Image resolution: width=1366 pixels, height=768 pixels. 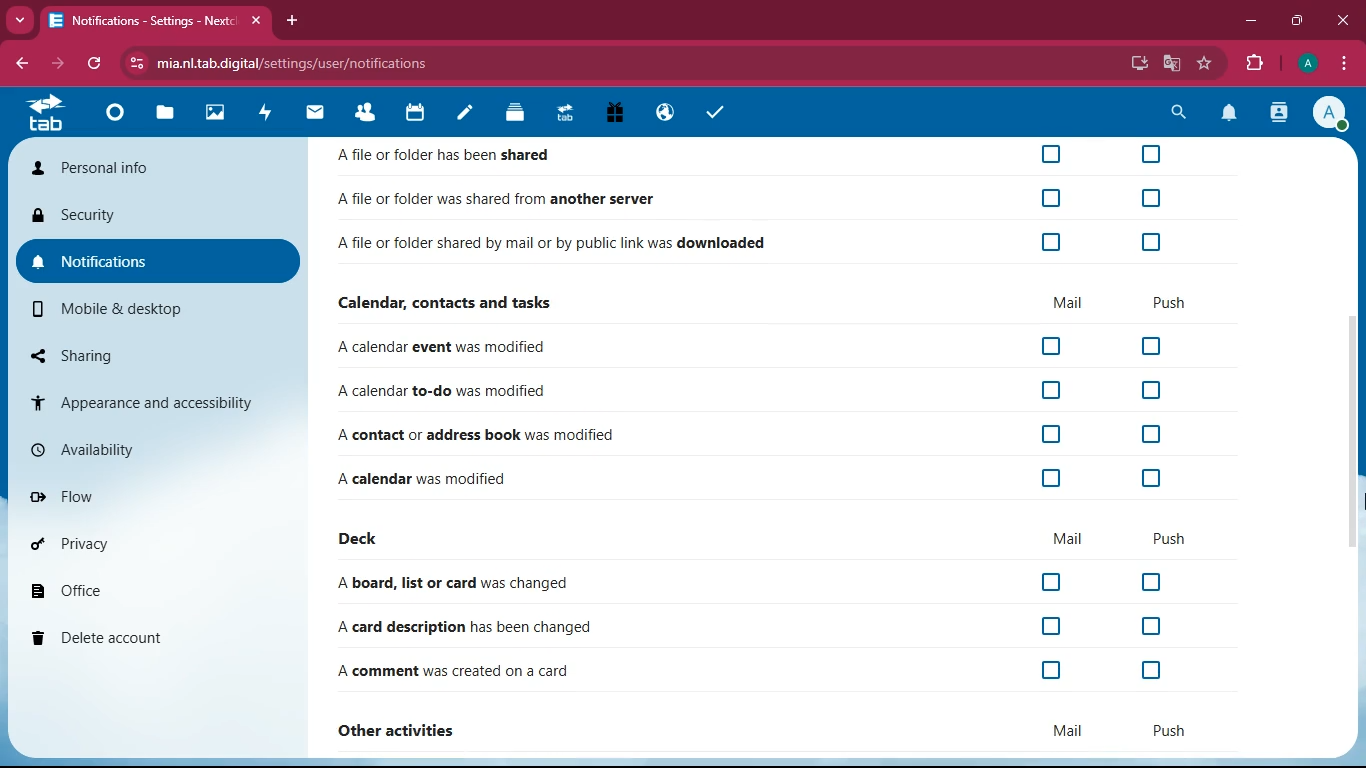 What do you see at coordinates (155, 546) in the screenshot?
I see `privacy` at bounding box center [155, 546].